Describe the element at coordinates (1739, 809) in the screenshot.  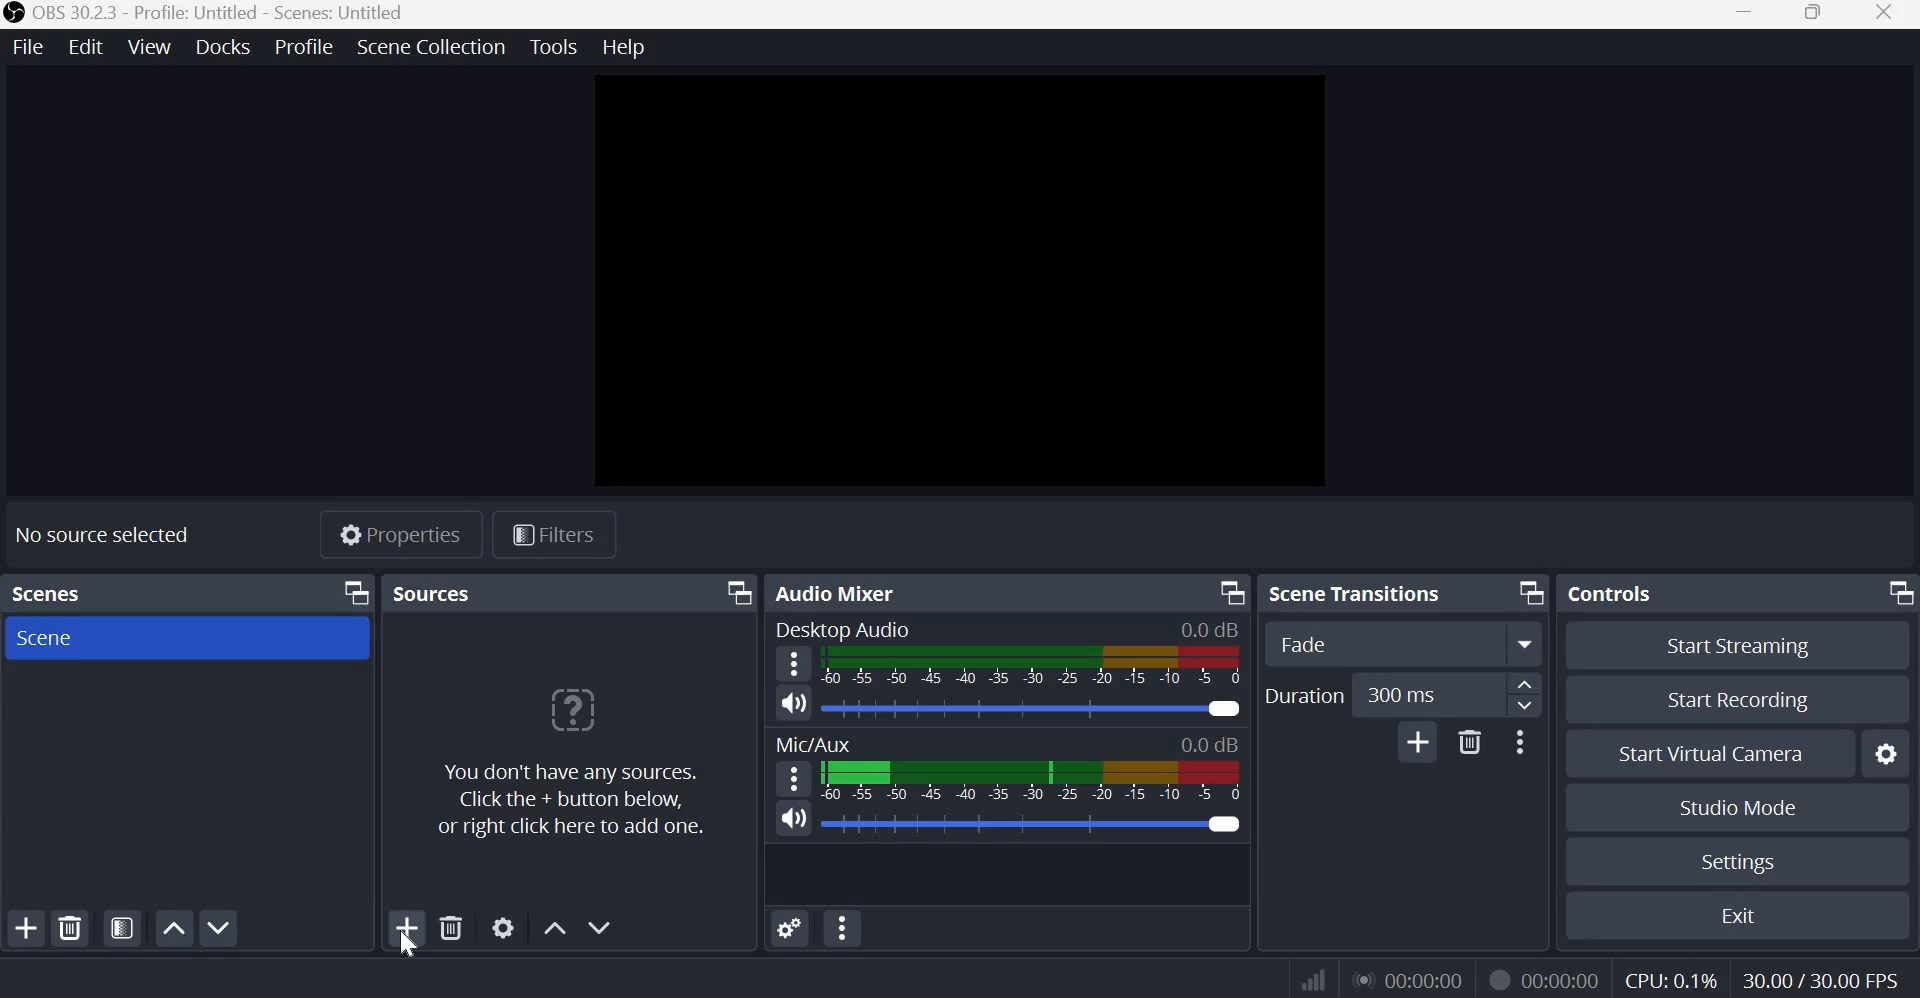
I see `Studio mode` at that location.